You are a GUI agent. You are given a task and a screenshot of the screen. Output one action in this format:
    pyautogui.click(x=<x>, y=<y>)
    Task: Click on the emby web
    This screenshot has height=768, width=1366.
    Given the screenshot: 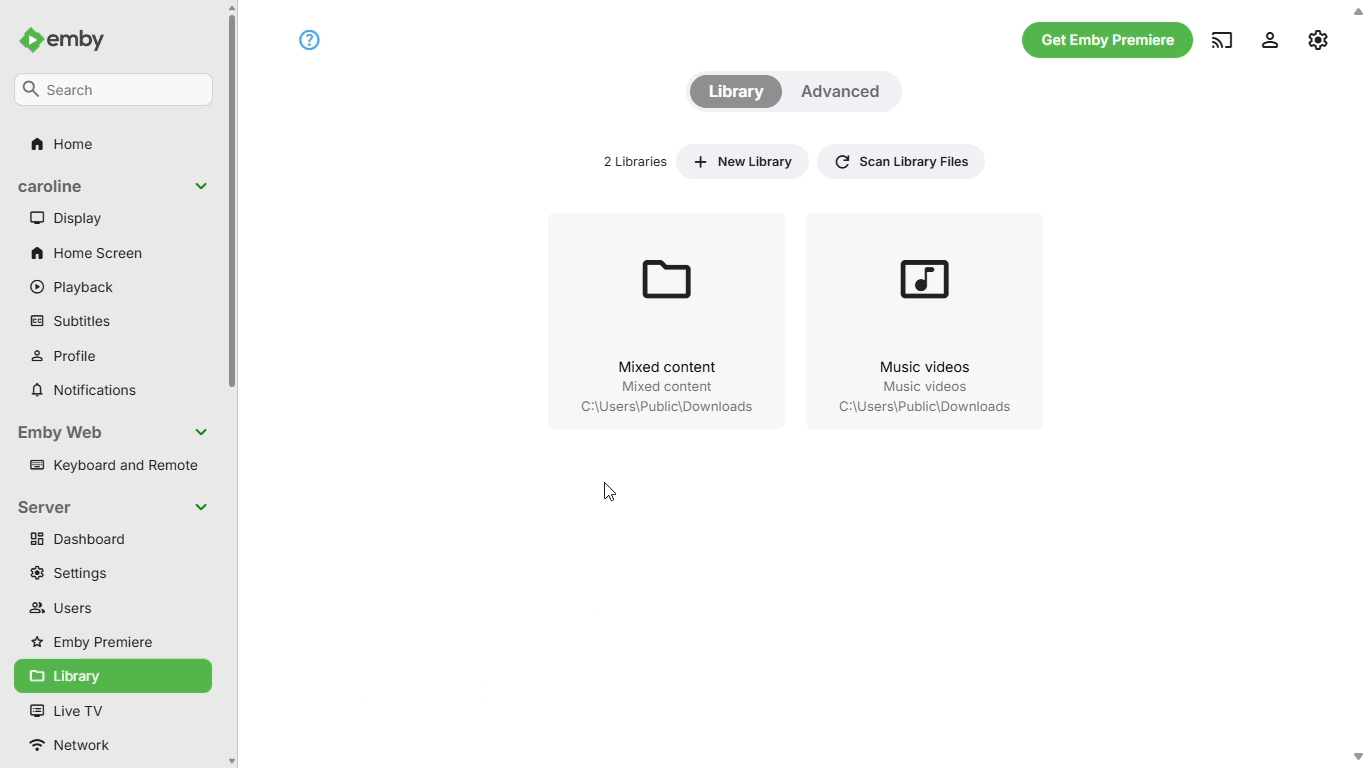 What is the action you would take?
    pyautogui.click(x=60, y=432)
    